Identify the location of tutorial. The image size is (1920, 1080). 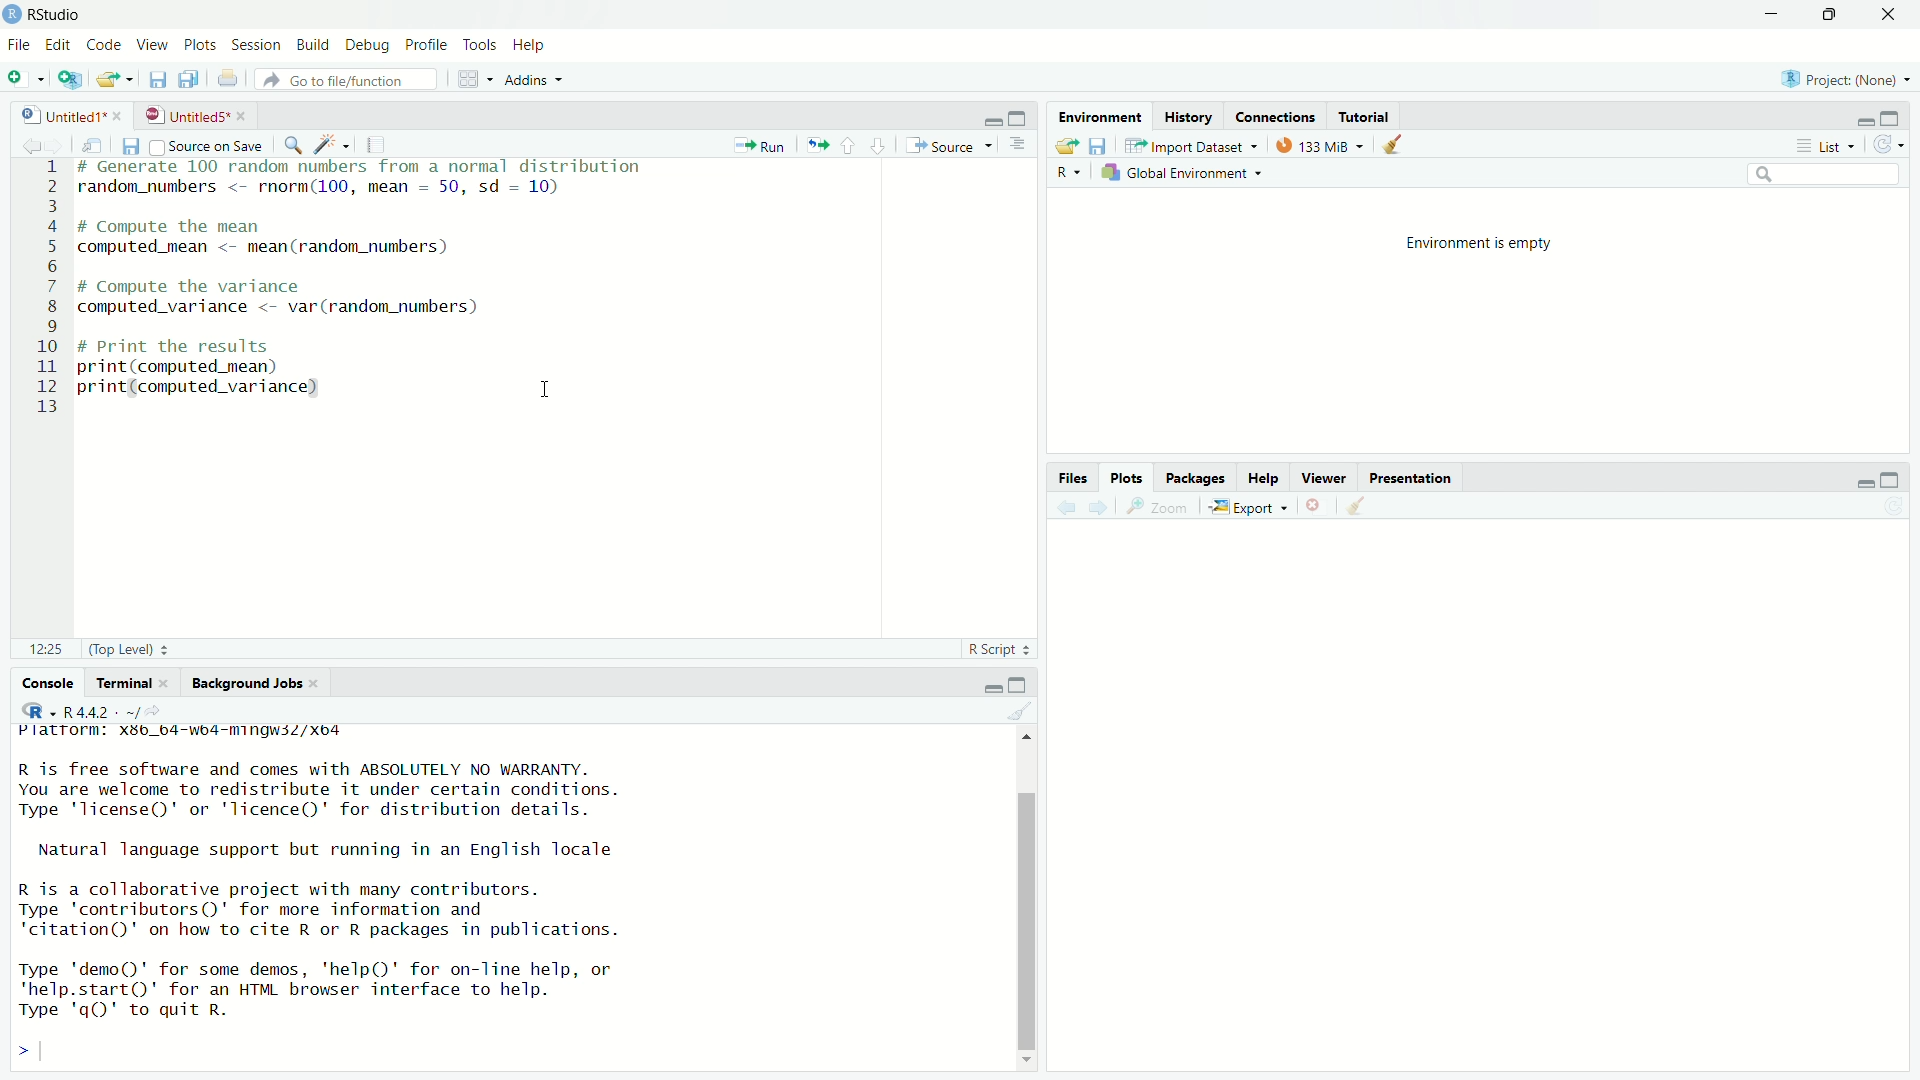
(1365, 116).